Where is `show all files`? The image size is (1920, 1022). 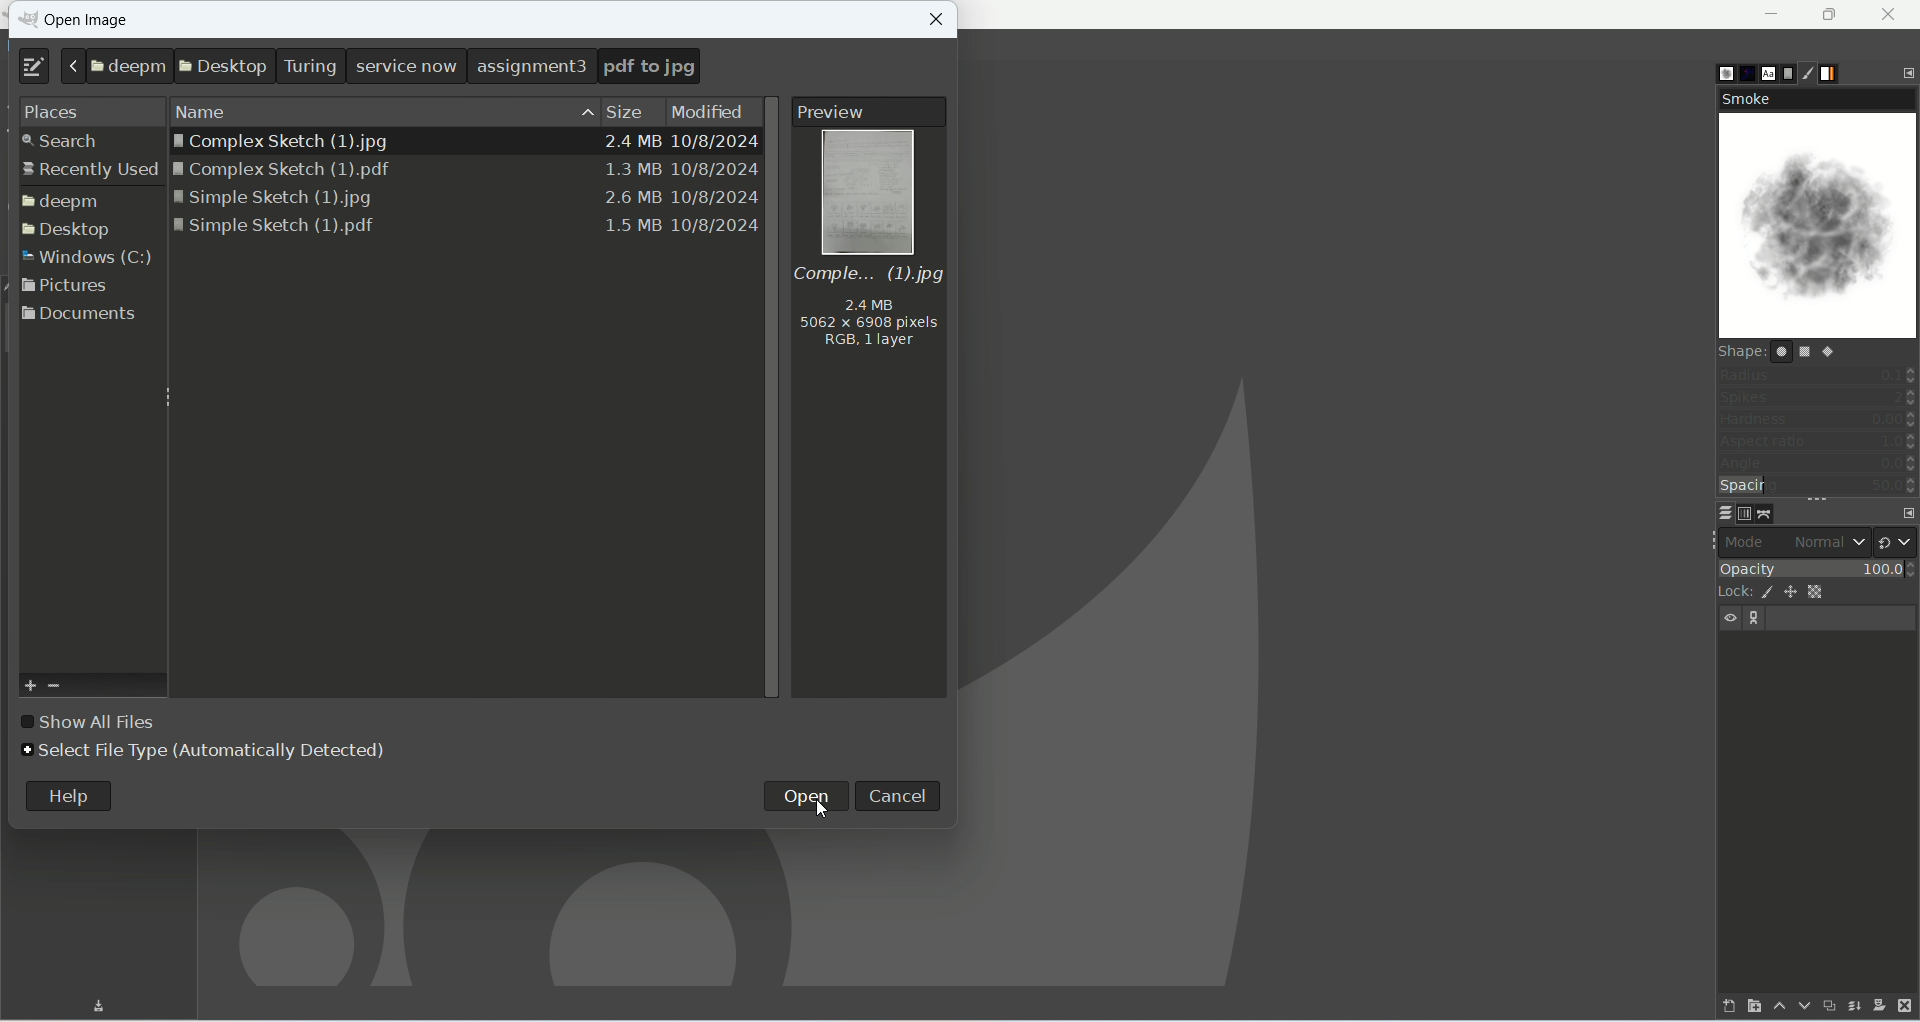
show all files is located at coordinates (92, 723).